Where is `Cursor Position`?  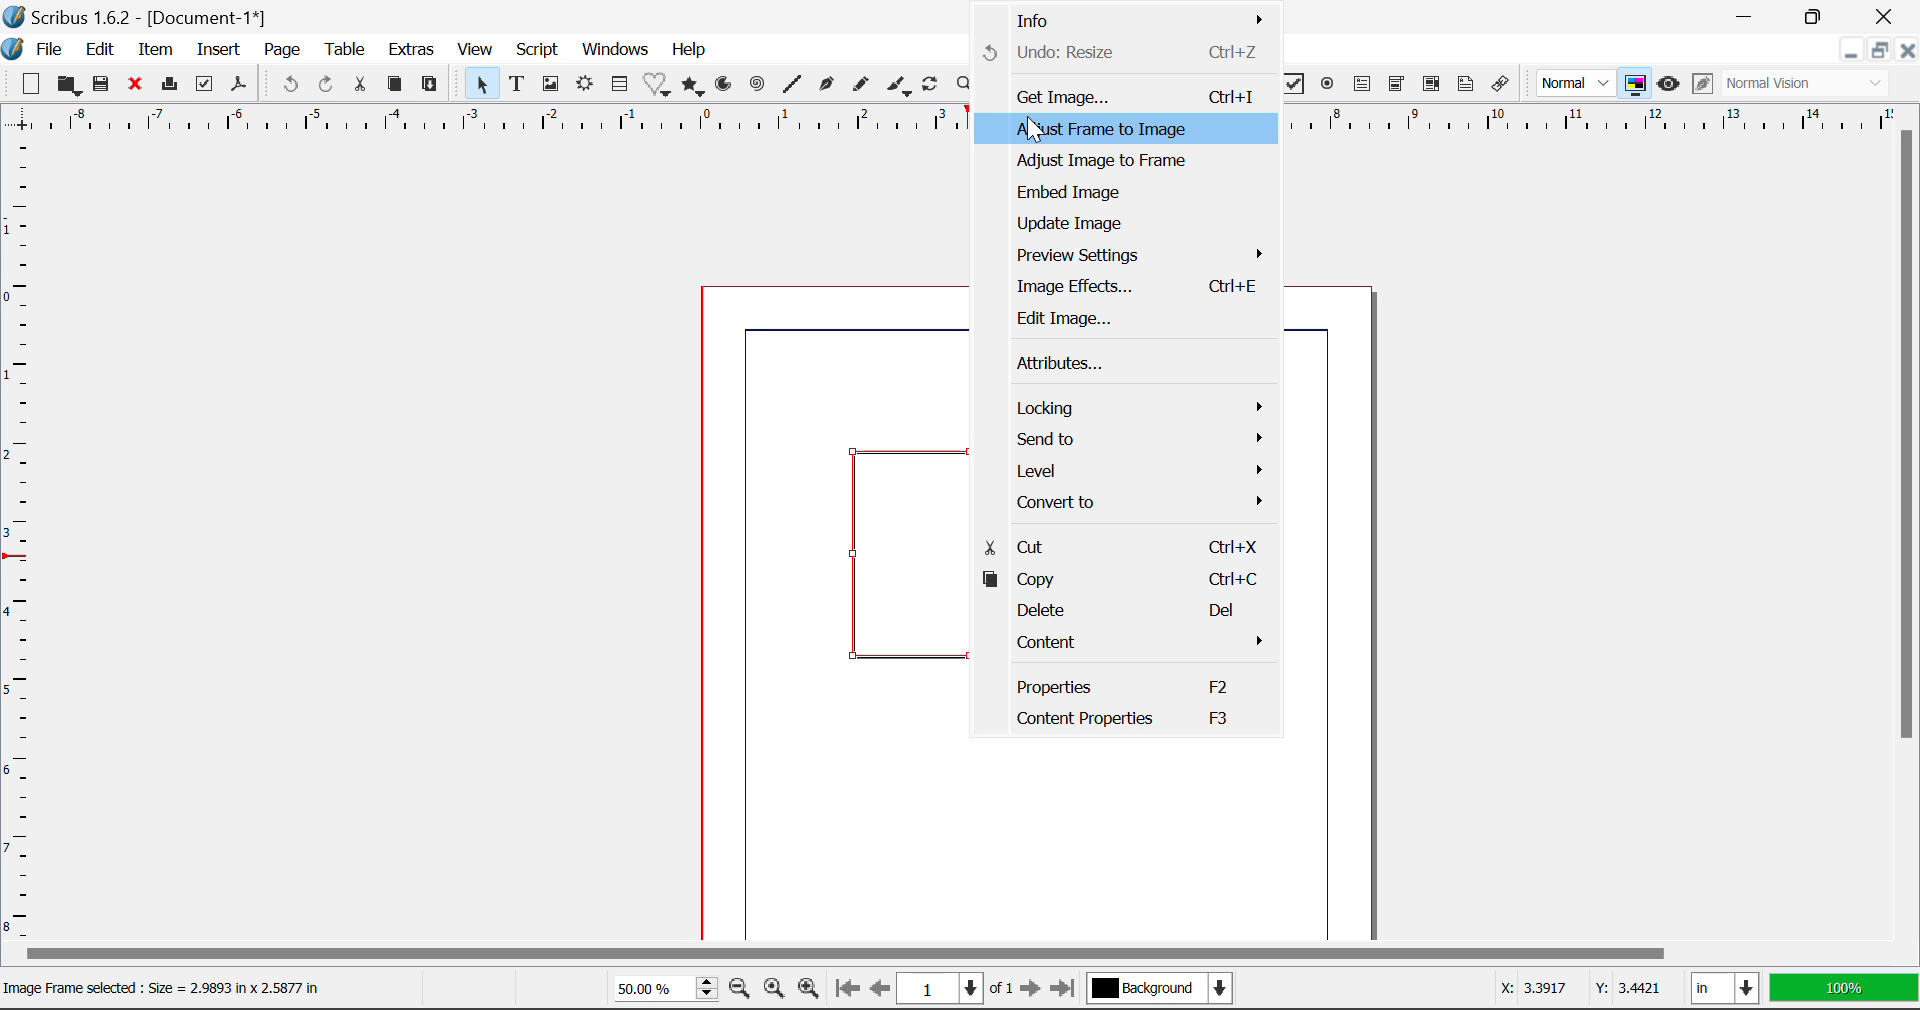 Cursor Position is located at coordinates (1574, 990).